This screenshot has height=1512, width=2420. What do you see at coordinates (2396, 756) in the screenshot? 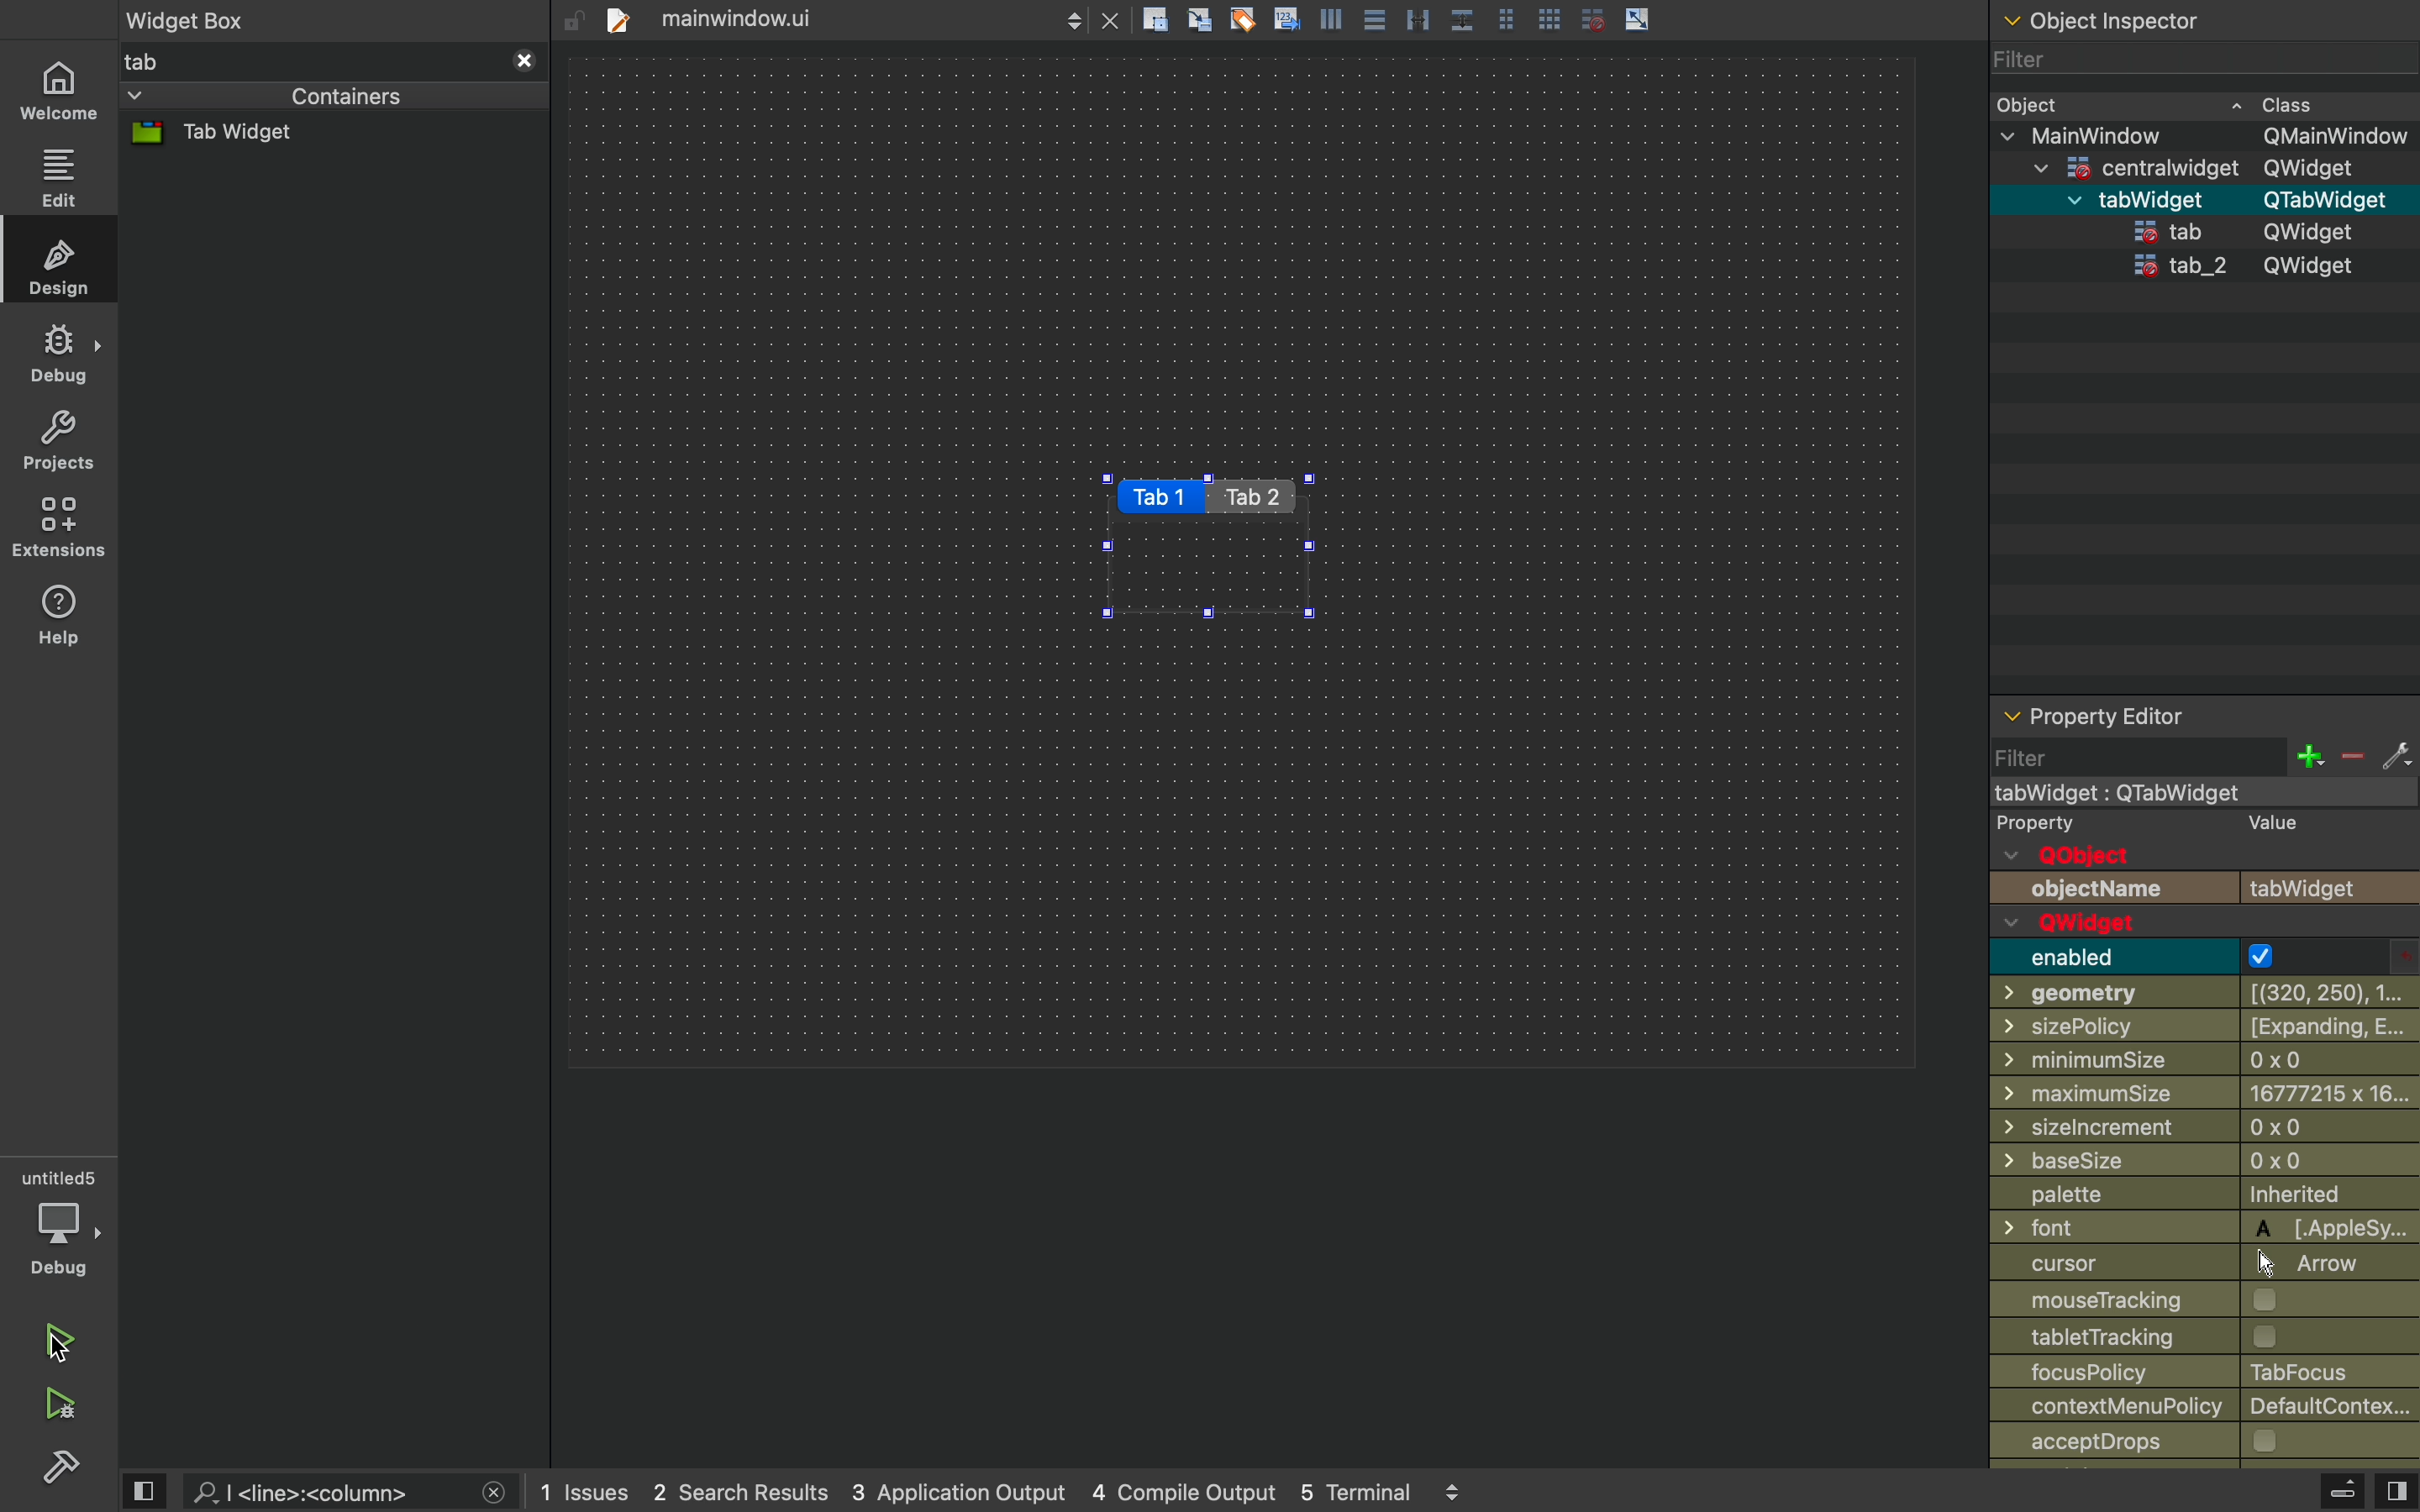
I see `settings` at bounding box center [2396, 756].